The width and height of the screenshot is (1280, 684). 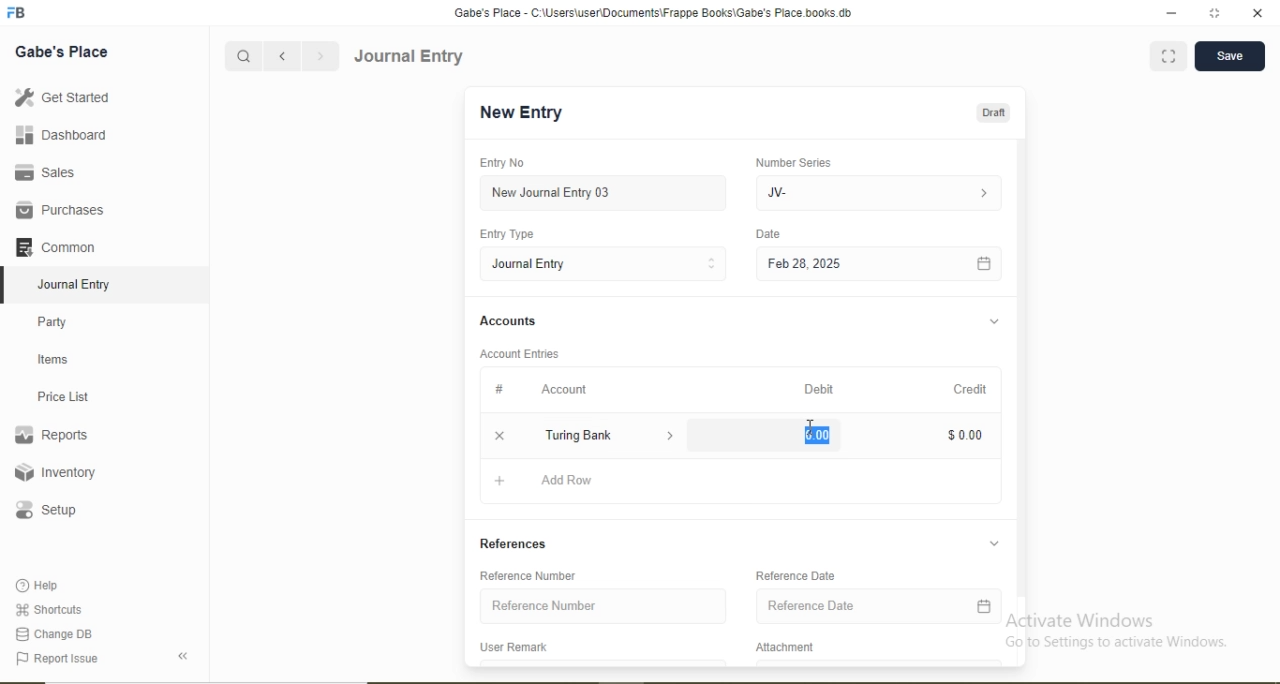 What do you see at coordinates (1169, 55) in the screenshot?
I see `Full screen` at bounding box center [1169, 55].